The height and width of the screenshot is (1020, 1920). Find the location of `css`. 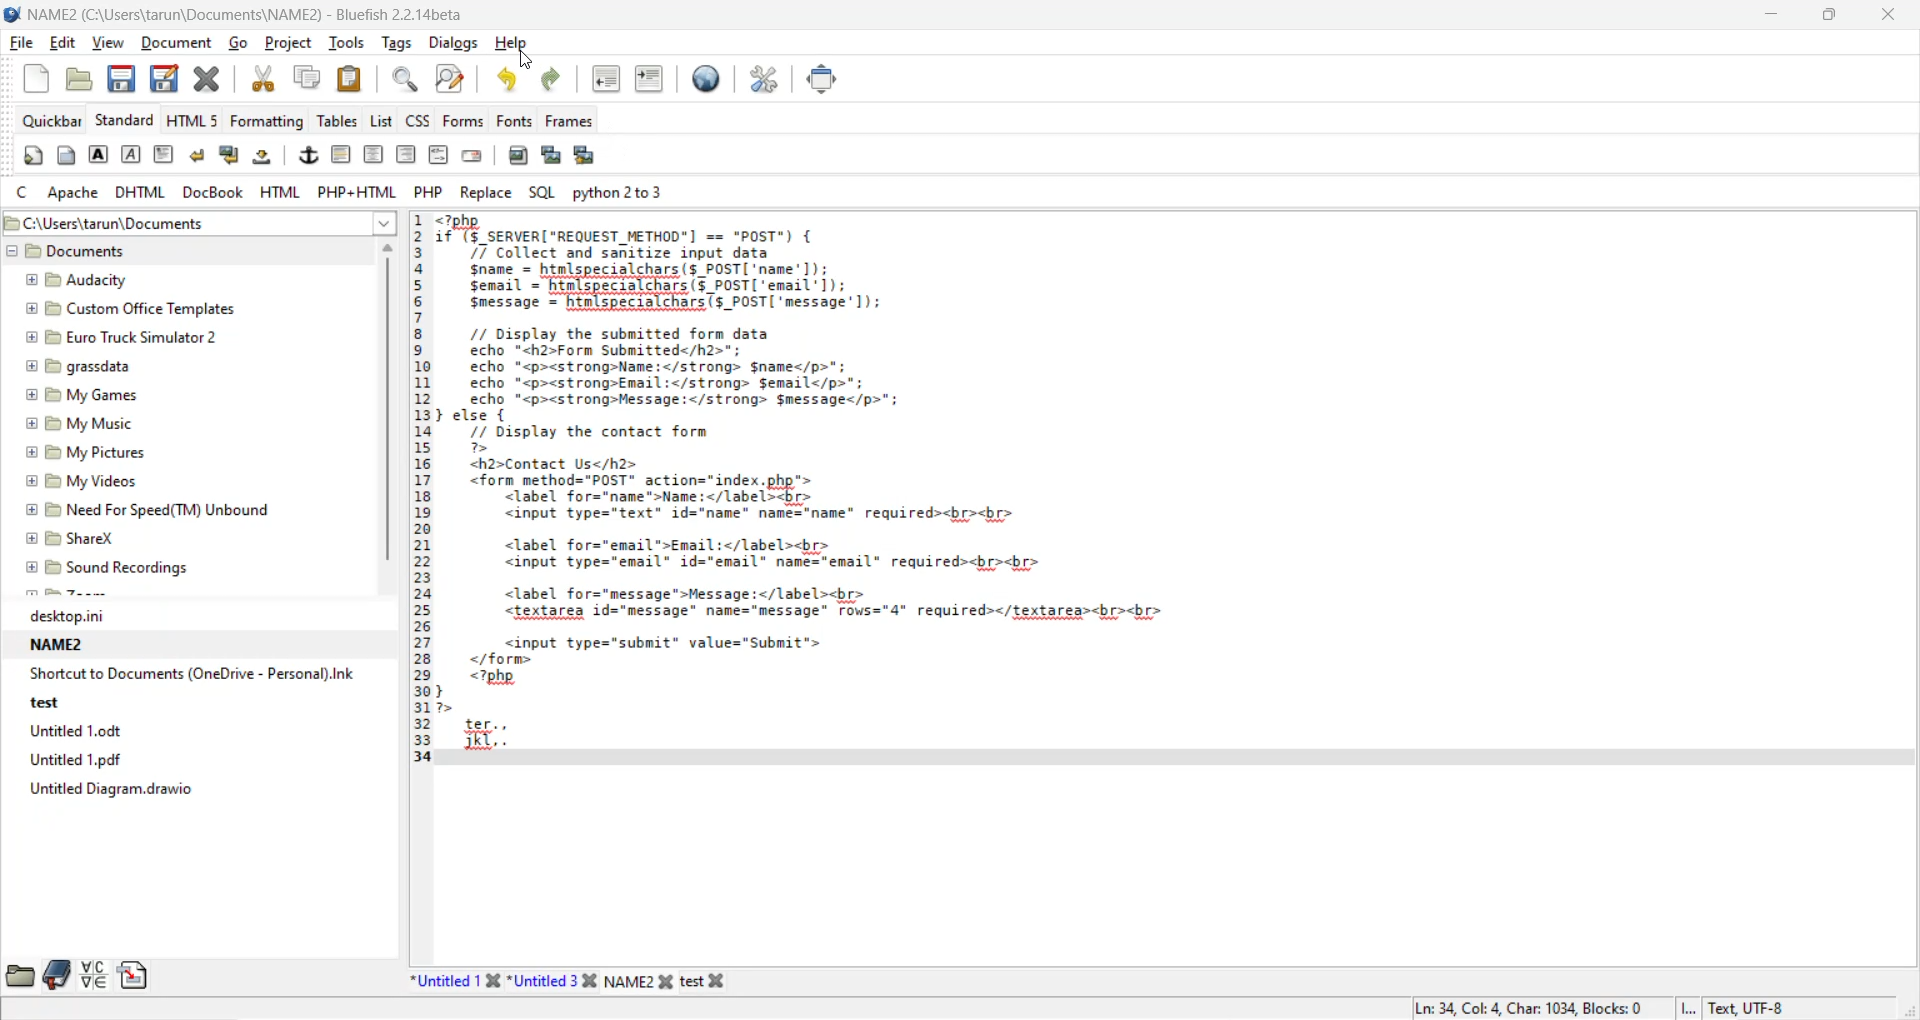

css is located at coordinates (415, 119).